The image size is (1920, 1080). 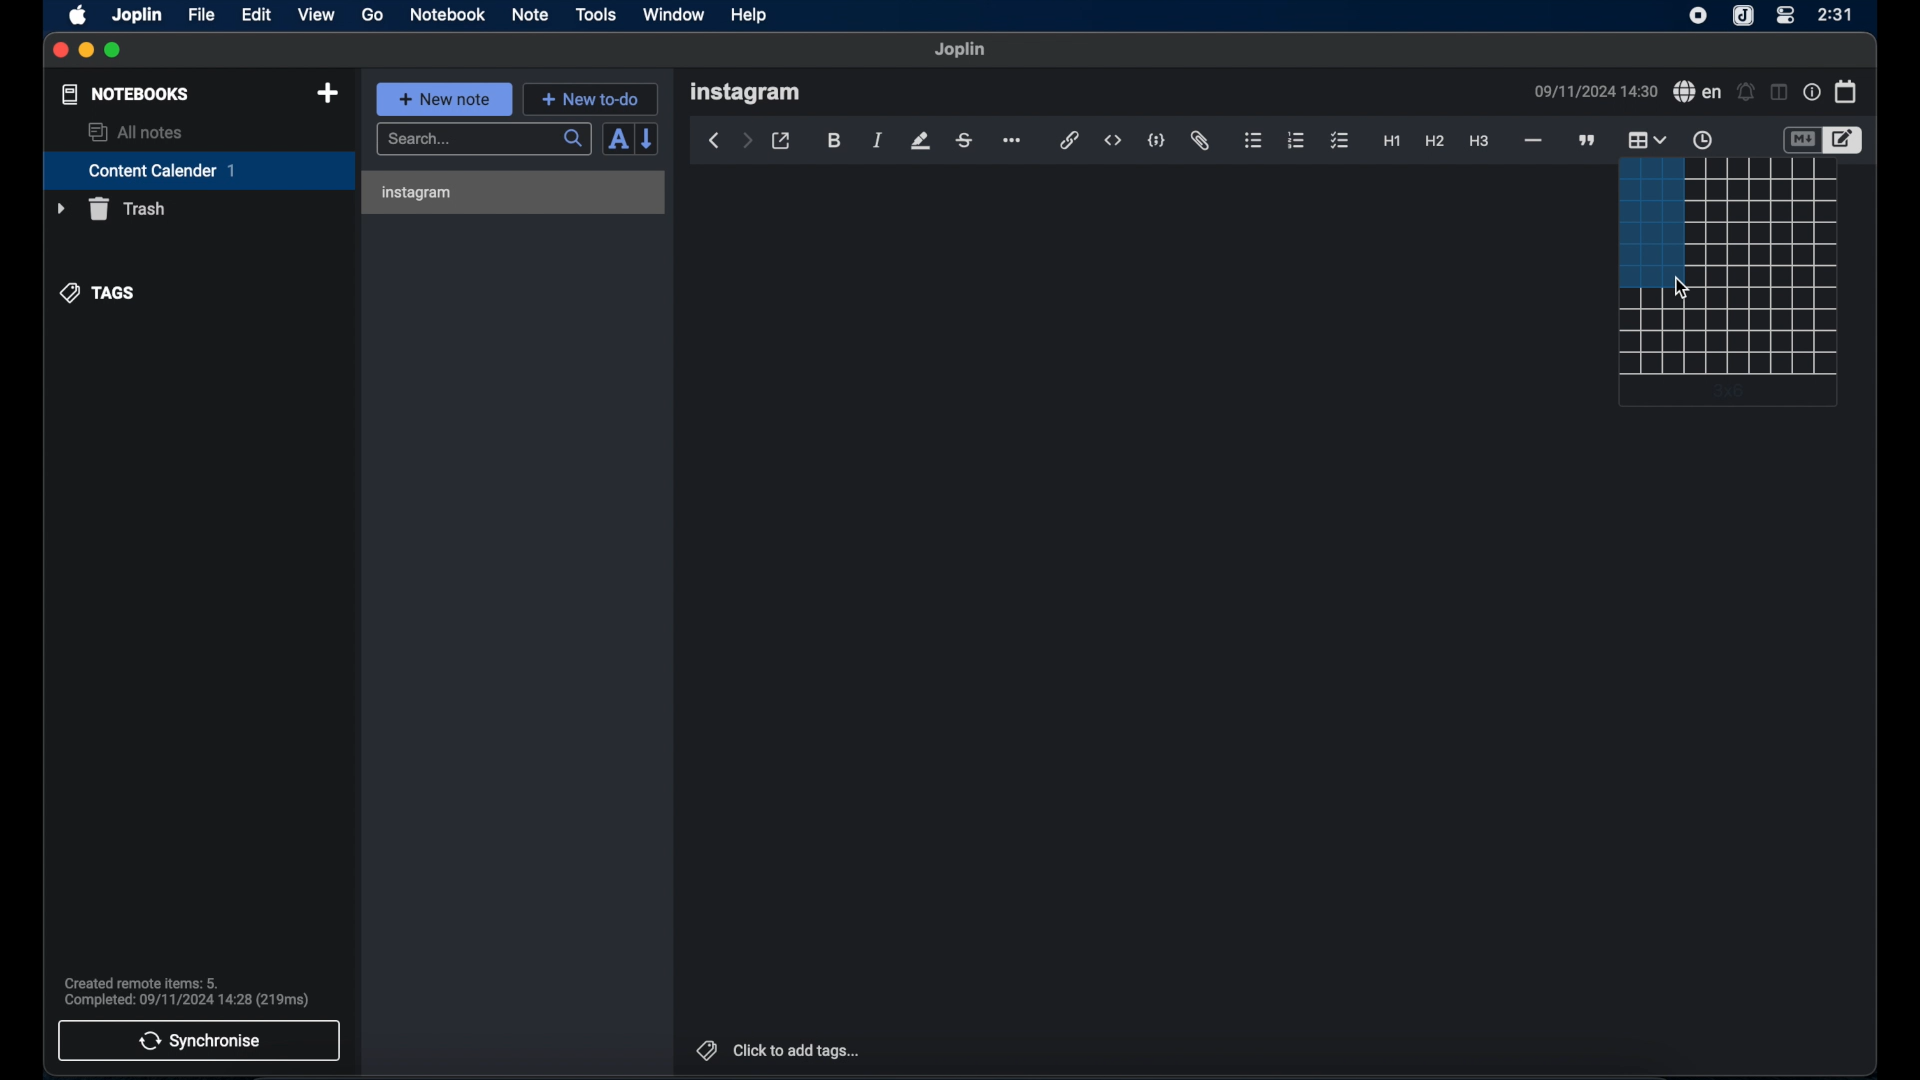 What do you see at coordinates (1836, 14) in the screenshot?
I see `2:31(time)` at bounding box center [1836, 14].